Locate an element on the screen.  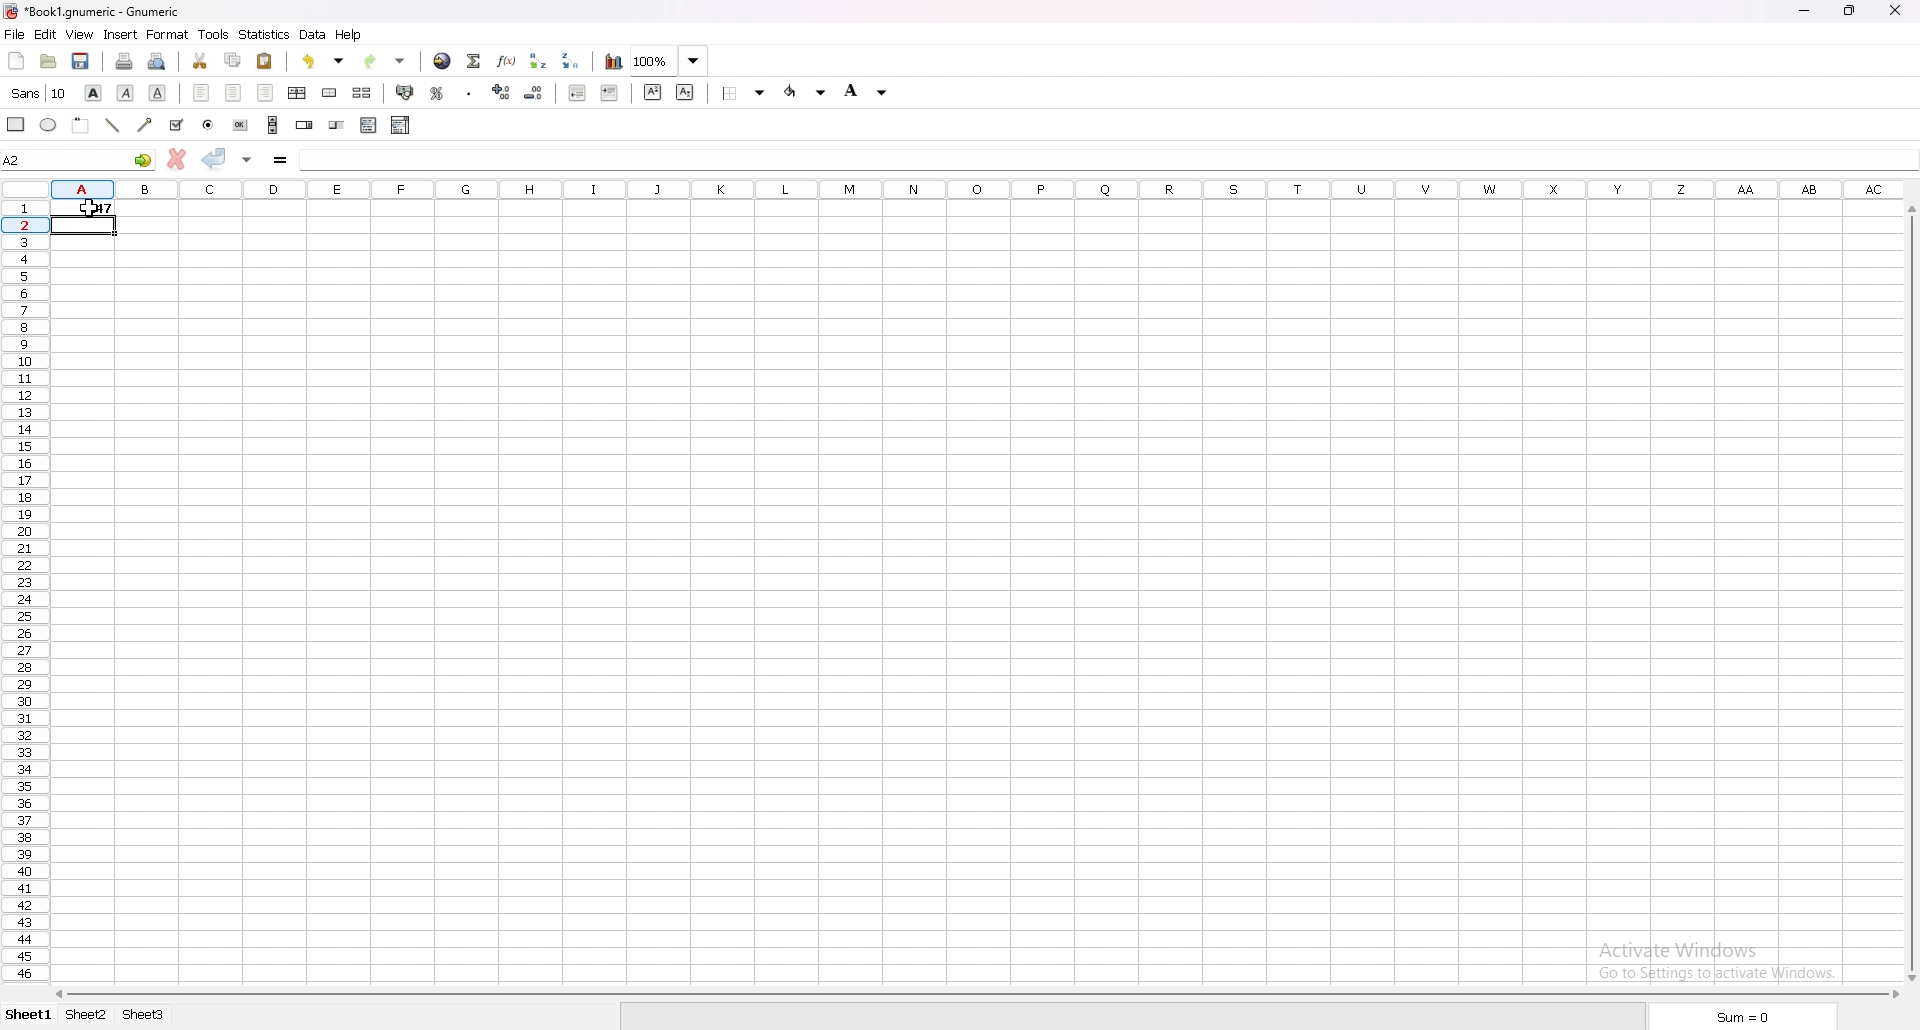
scroll bar is located at coordinates (979, 995).